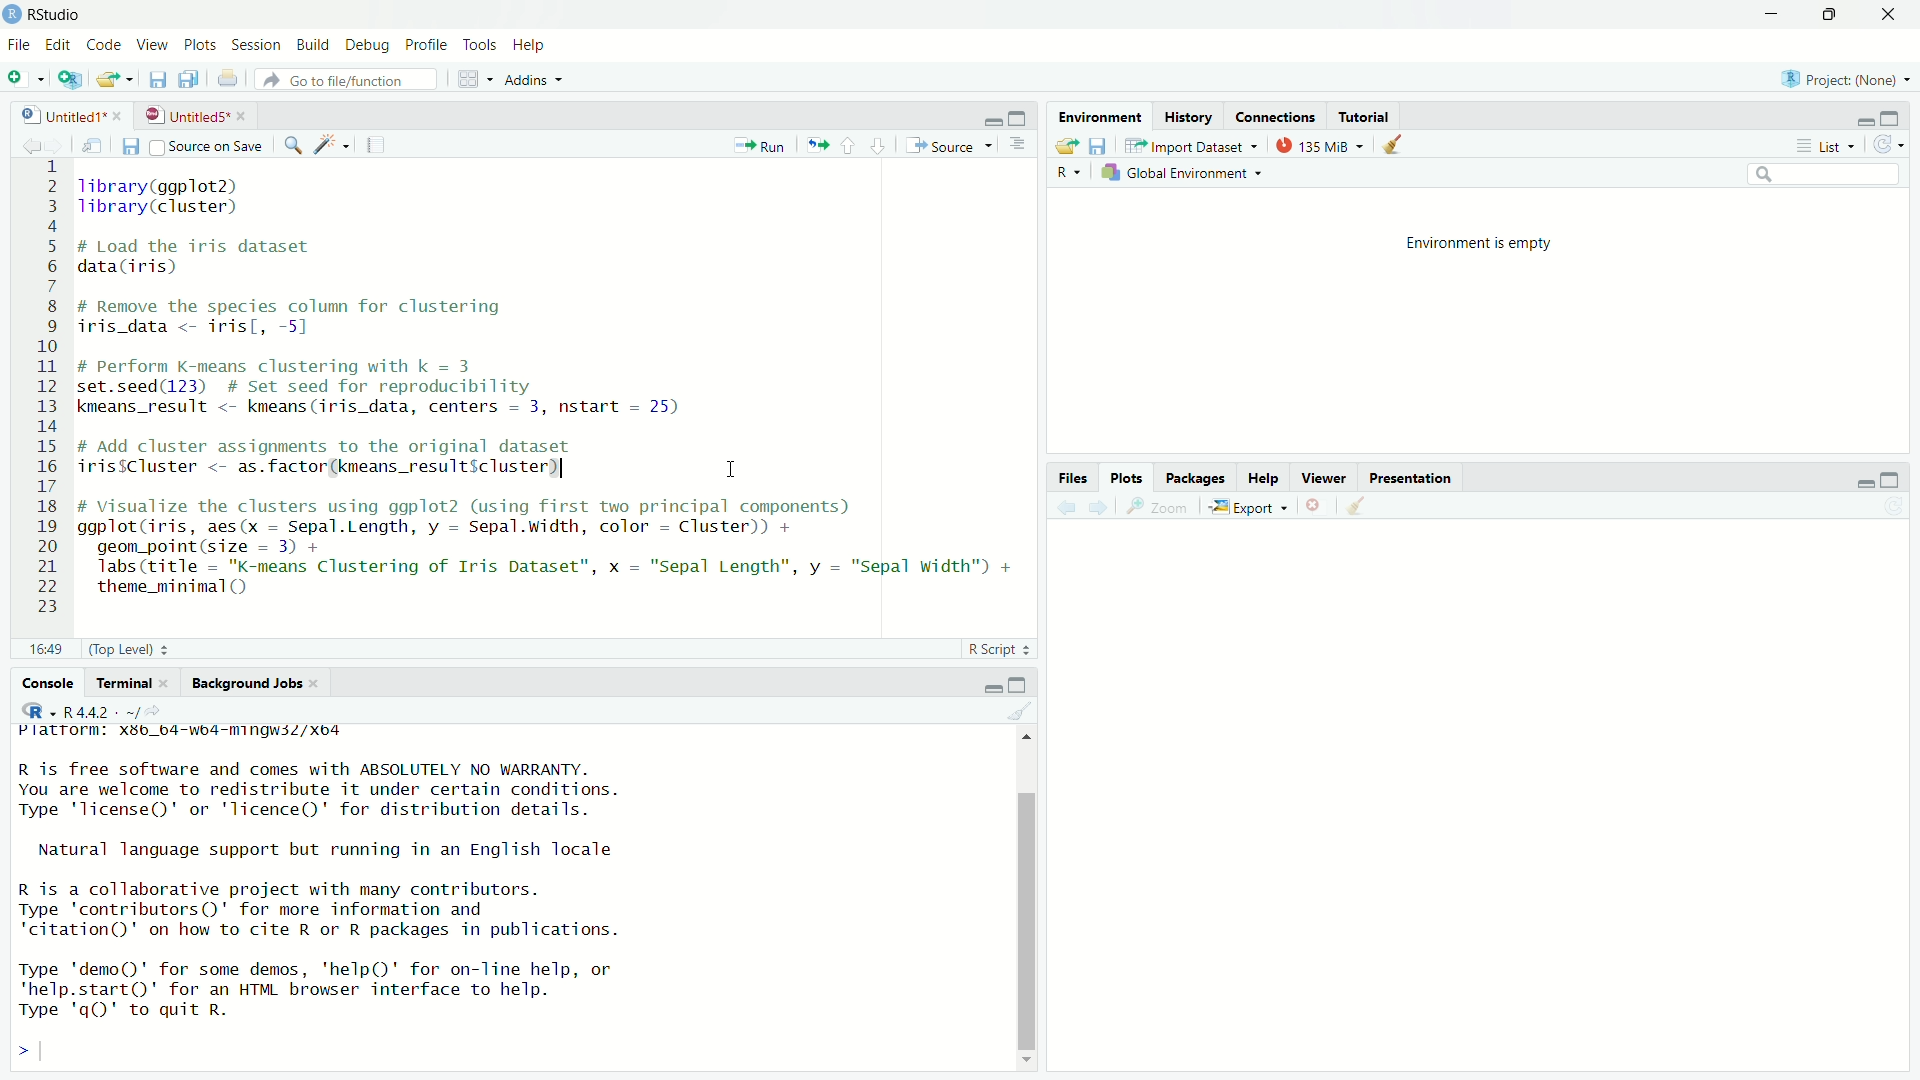 The width and height of the screenshot is (1920, 1080). I want to click on clear console, so click(1017, 712).